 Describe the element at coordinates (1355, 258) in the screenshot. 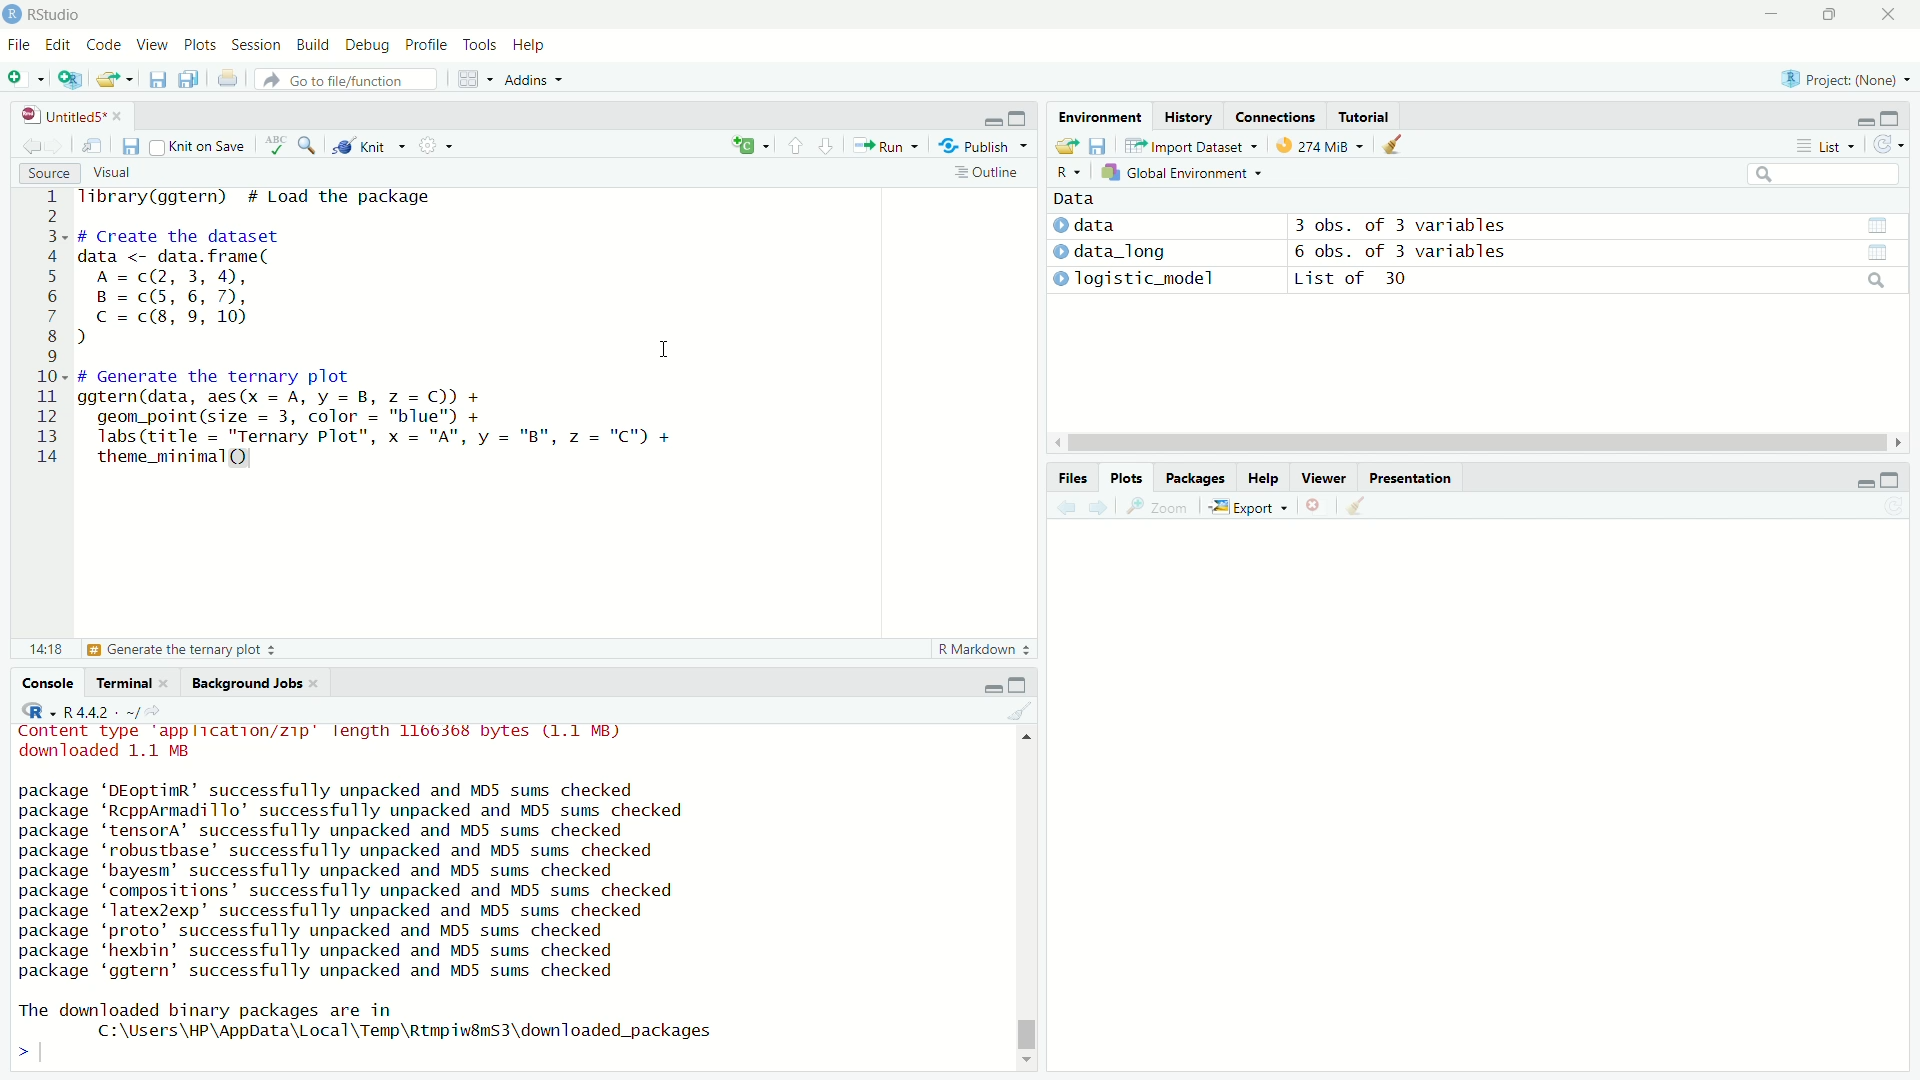

I see `) data 3 obs. of 3 variables
) data_Tong 6 obs. of 3 variables
) Togistic_model List of 30` at that location.